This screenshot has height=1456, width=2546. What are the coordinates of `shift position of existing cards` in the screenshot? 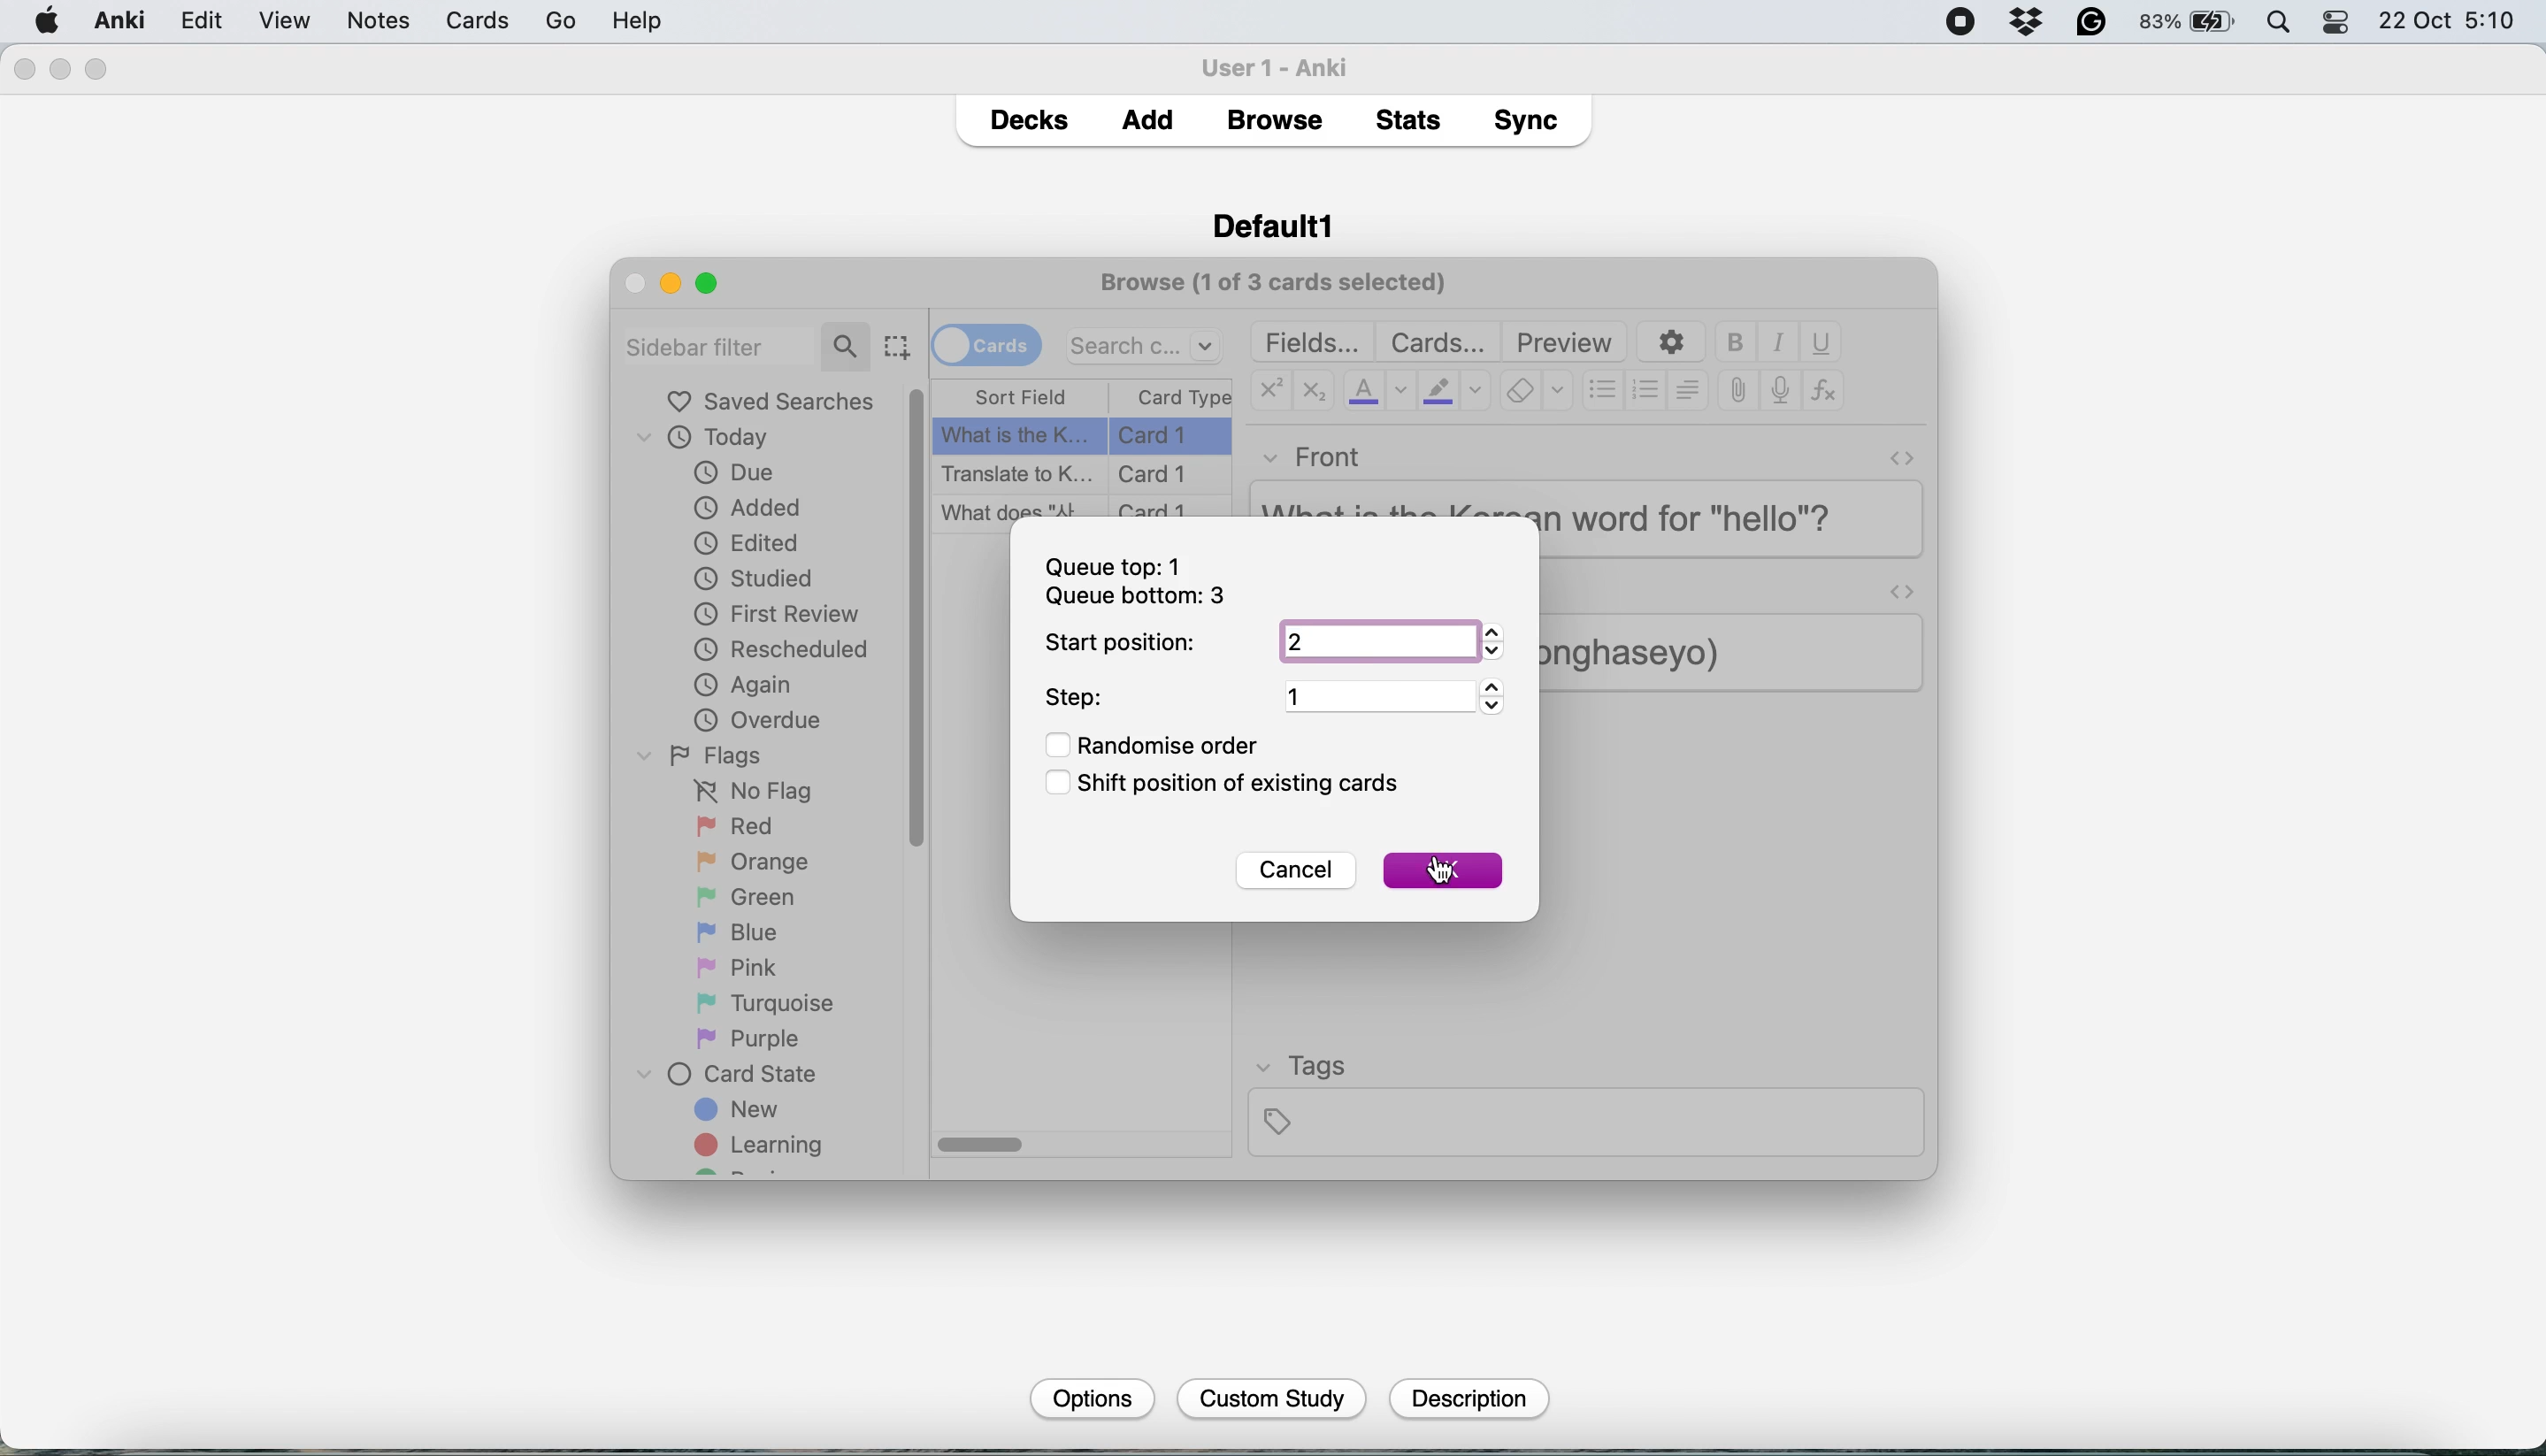 It's located at (1237, 786).